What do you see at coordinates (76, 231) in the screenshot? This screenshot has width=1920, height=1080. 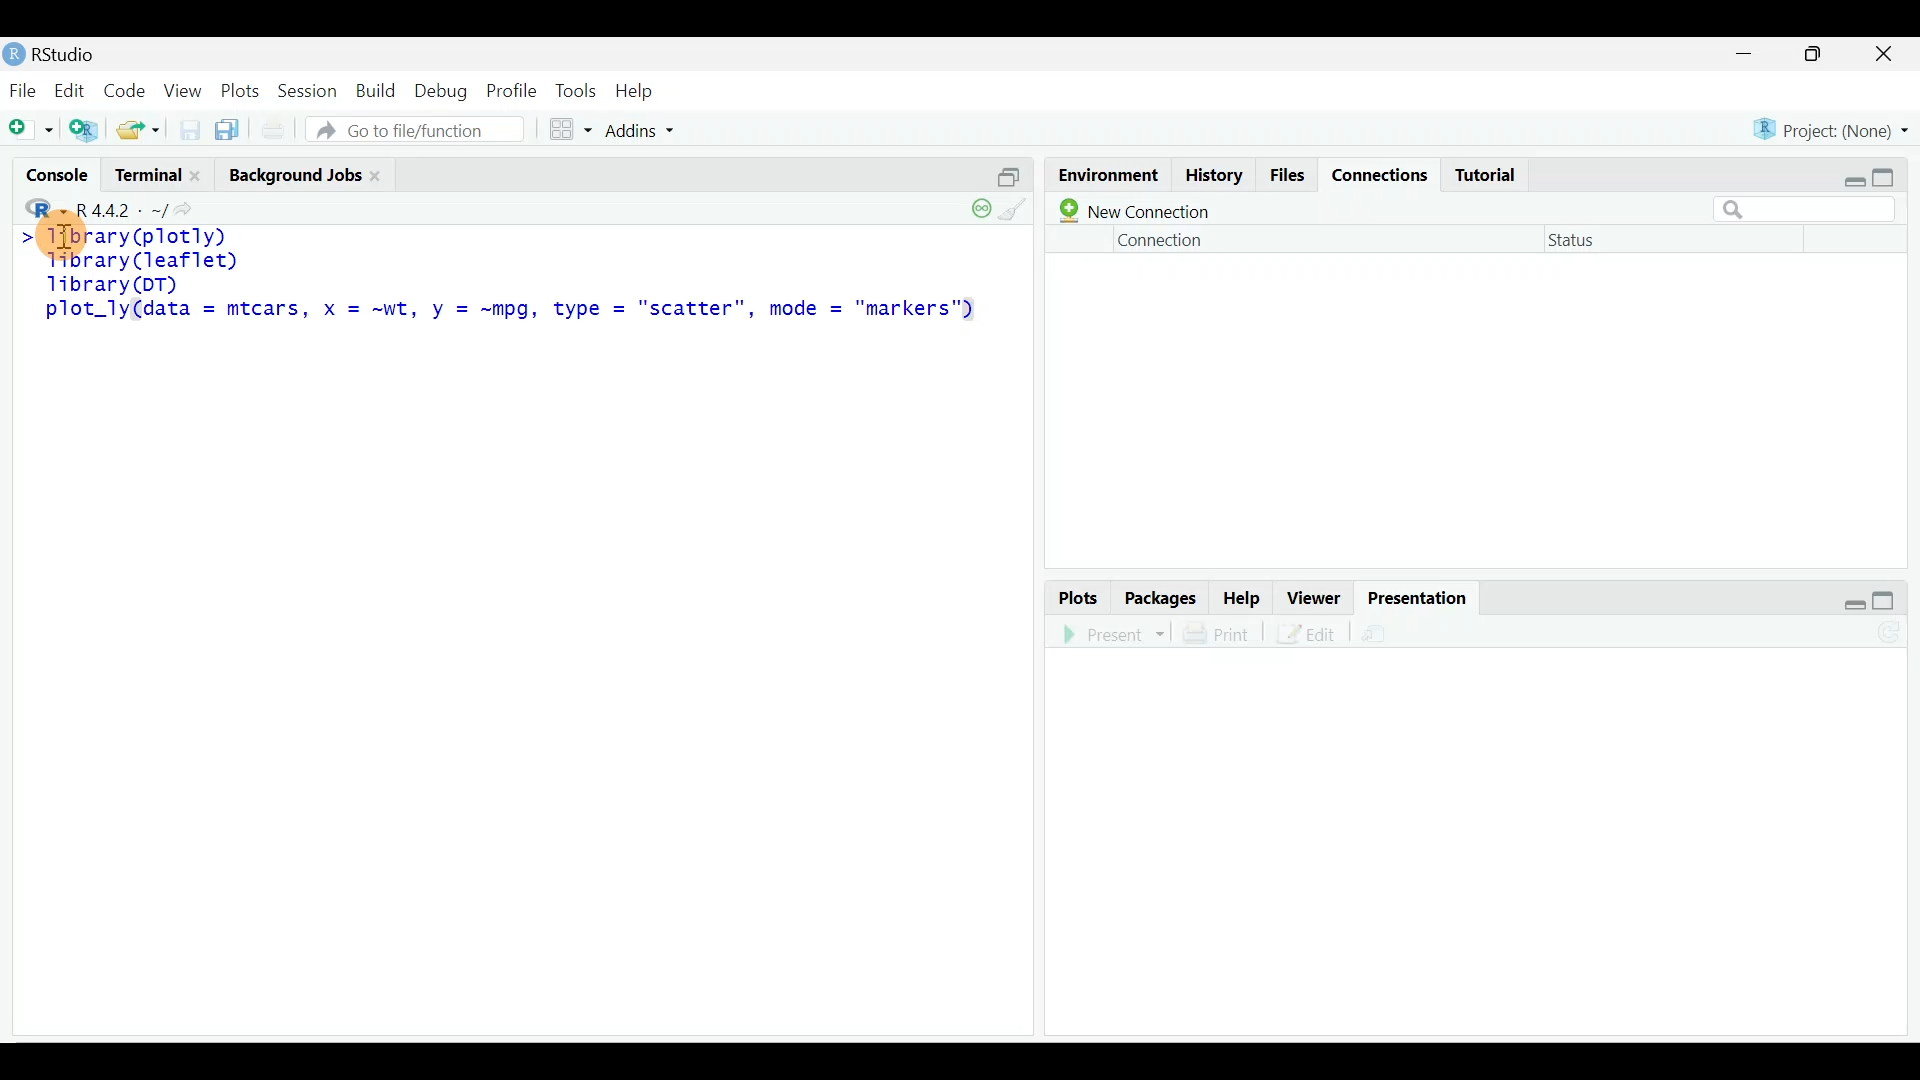 I see `Cursor` at bounding box center [76, 231].